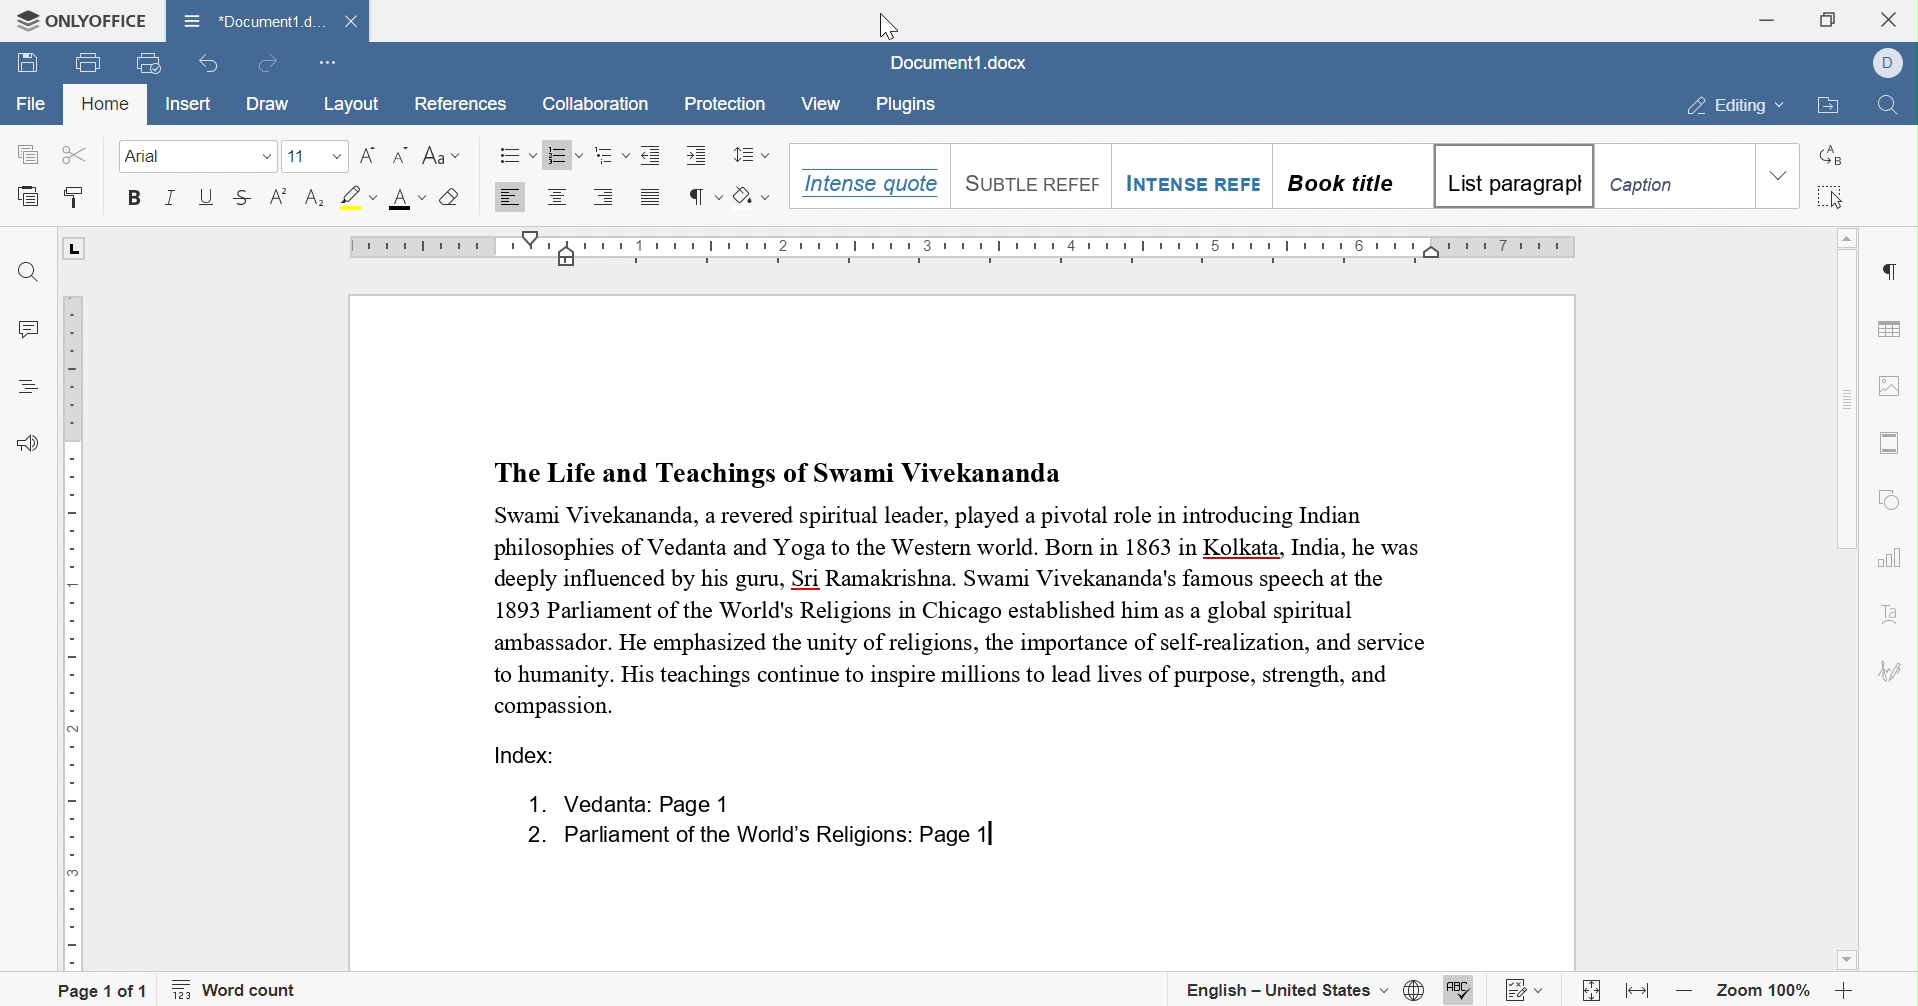 Image resolution: width=1918 pixels, height=1006 pixels. I want to click on english - united states, so click(1288, 989).